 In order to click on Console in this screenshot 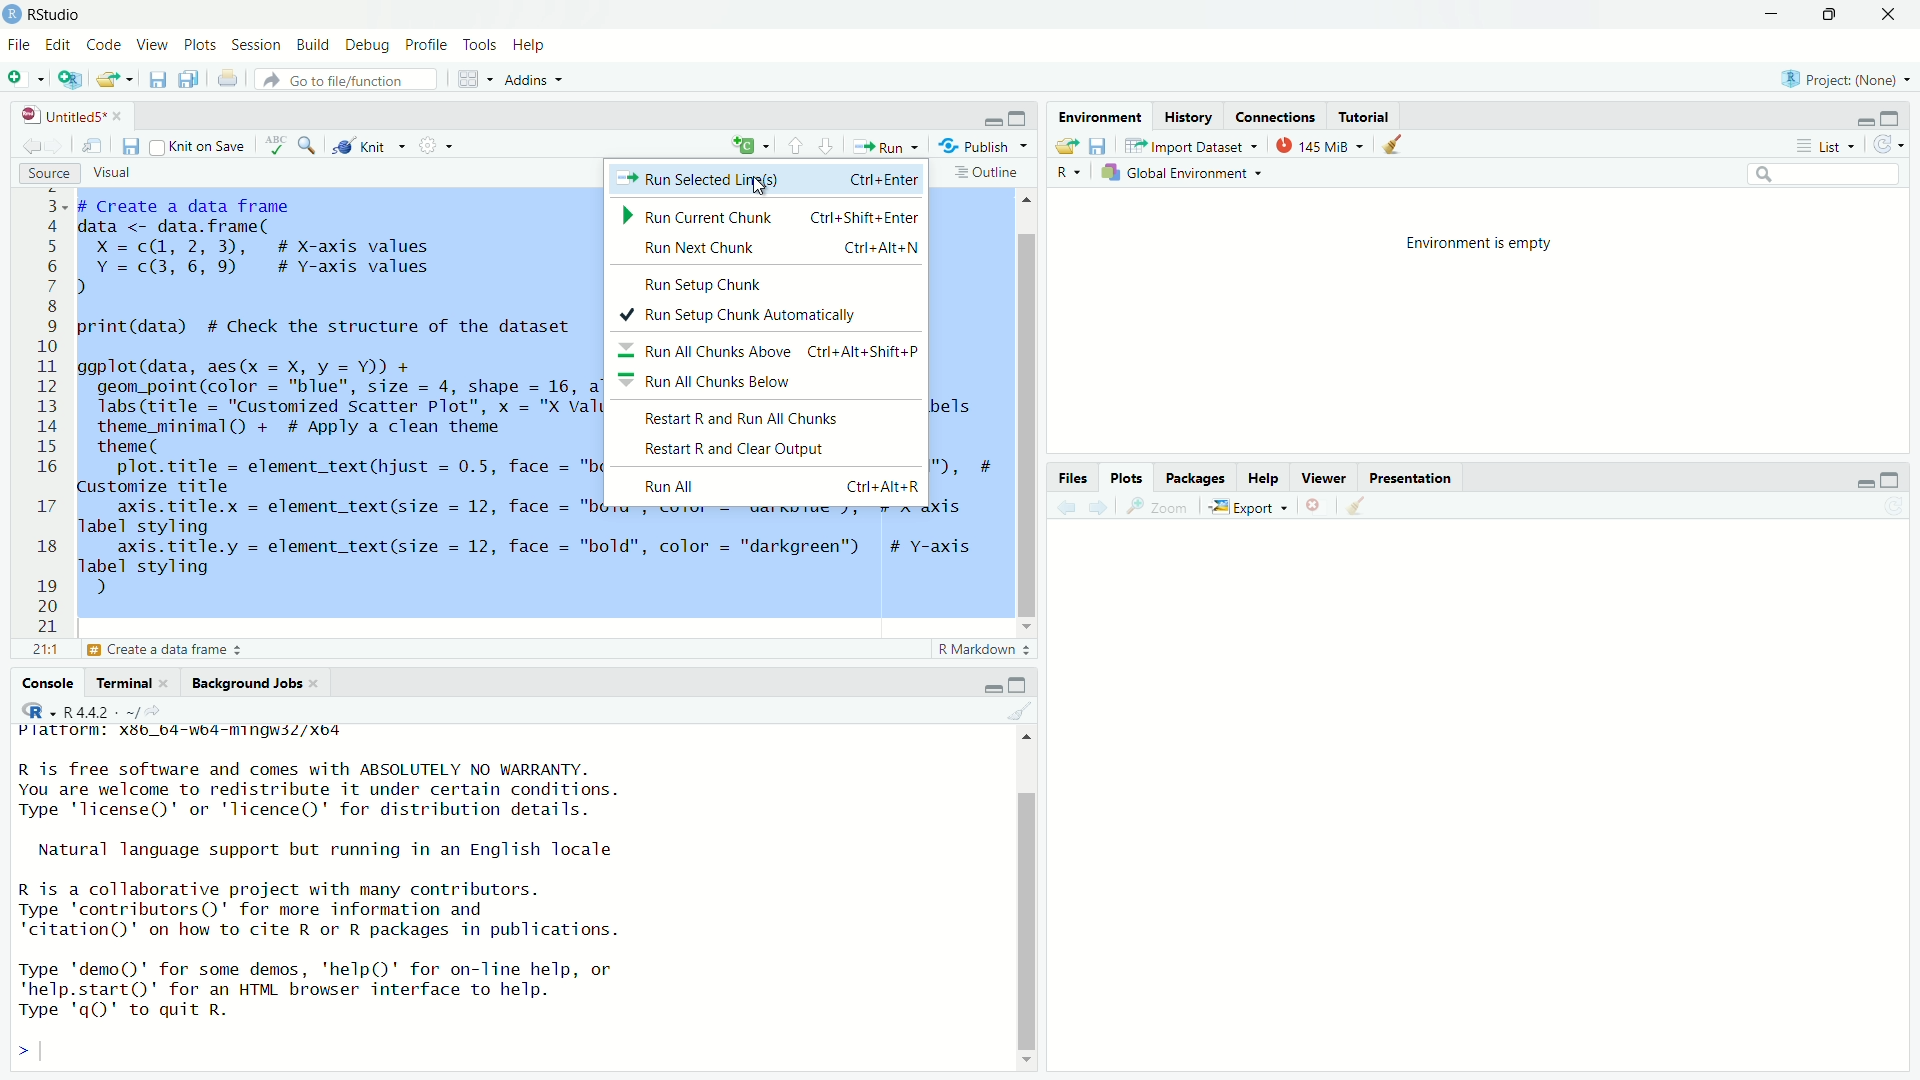, I will do `click(50, 683)`.